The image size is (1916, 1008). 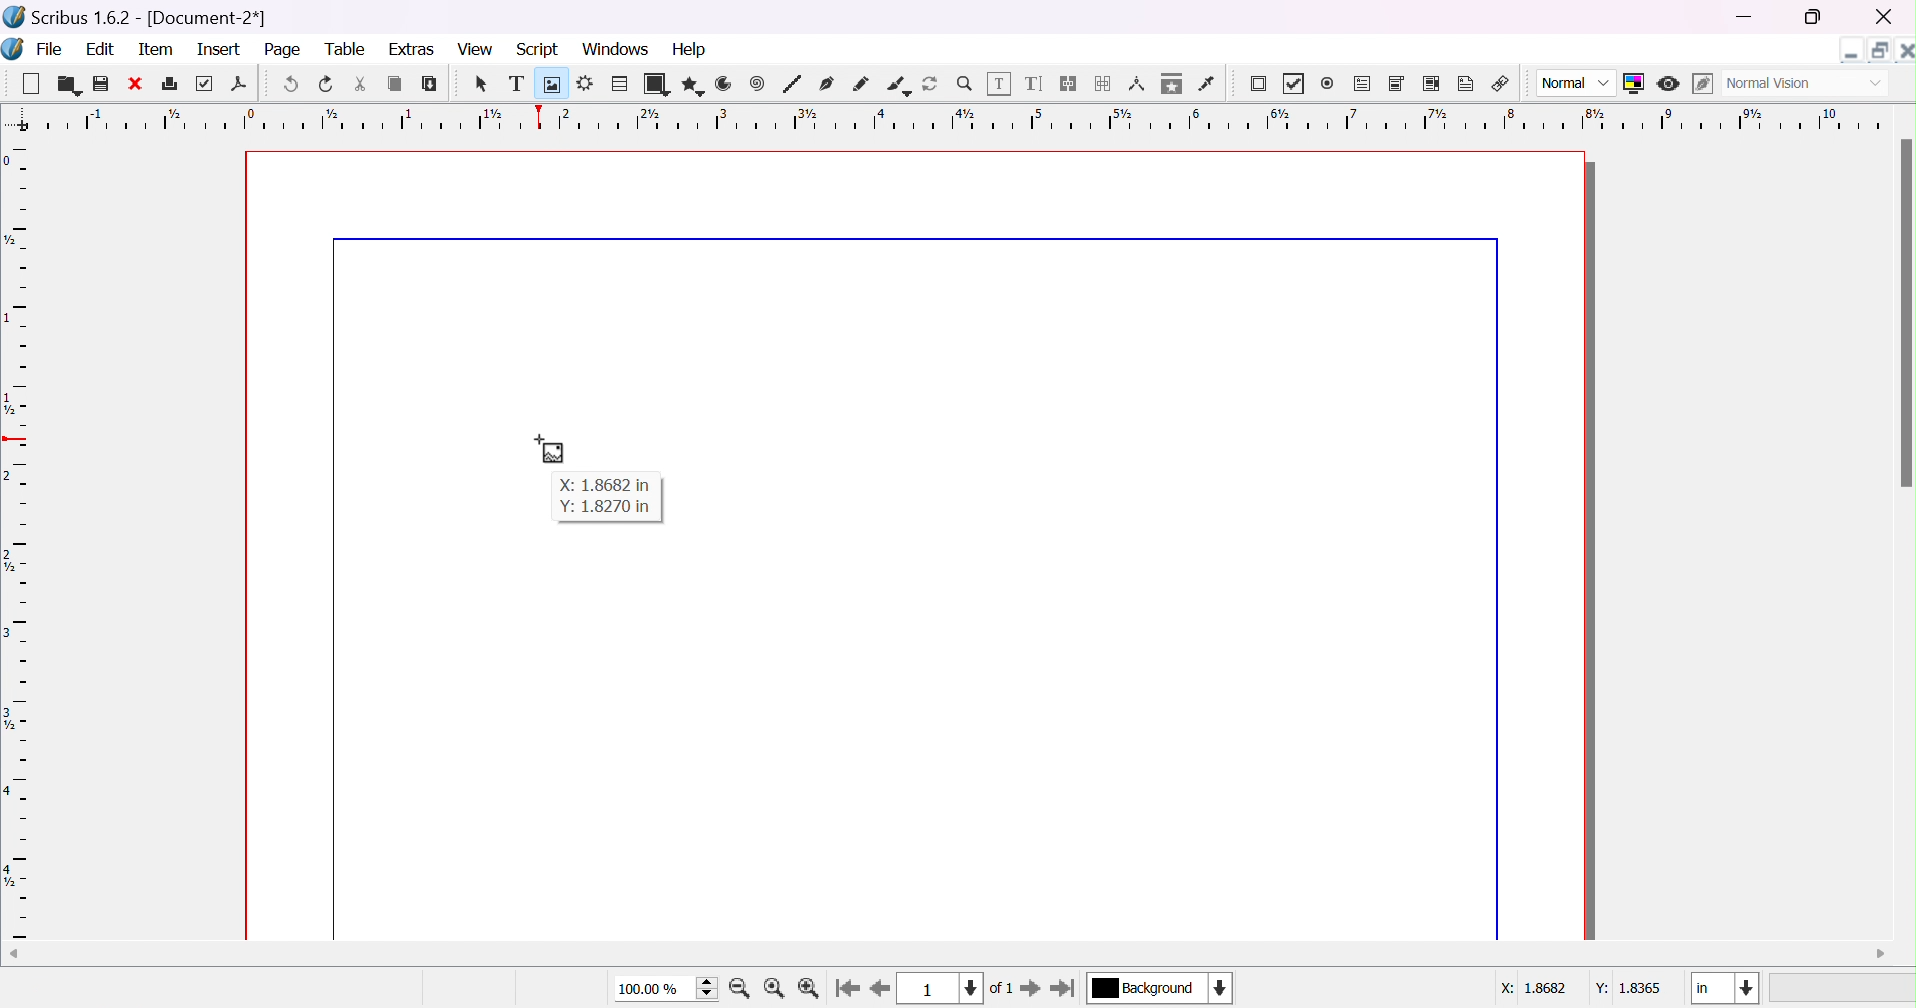 What do you see at coordinates (828, 83) in the screenshot?
I see `bezier curve` at bounding box center [828, 83].